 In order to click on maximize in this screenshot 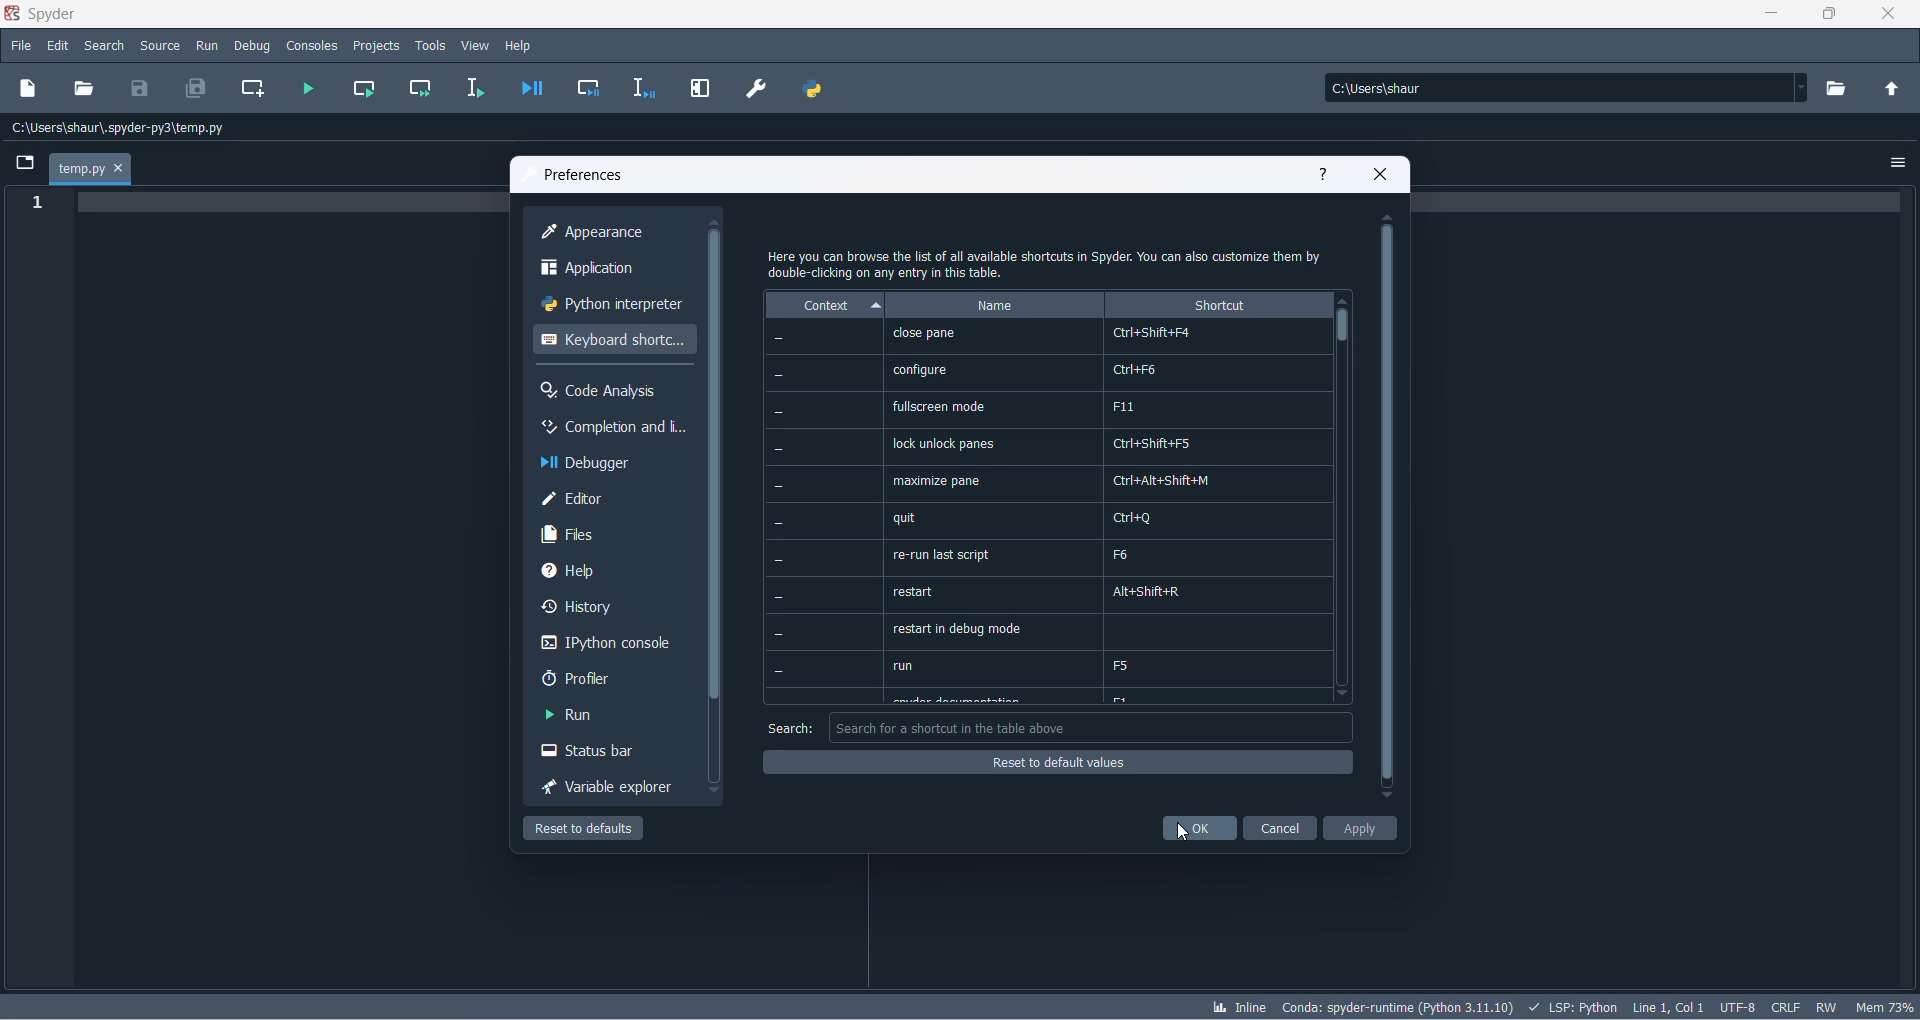, I will do `click(1829, 15)`.